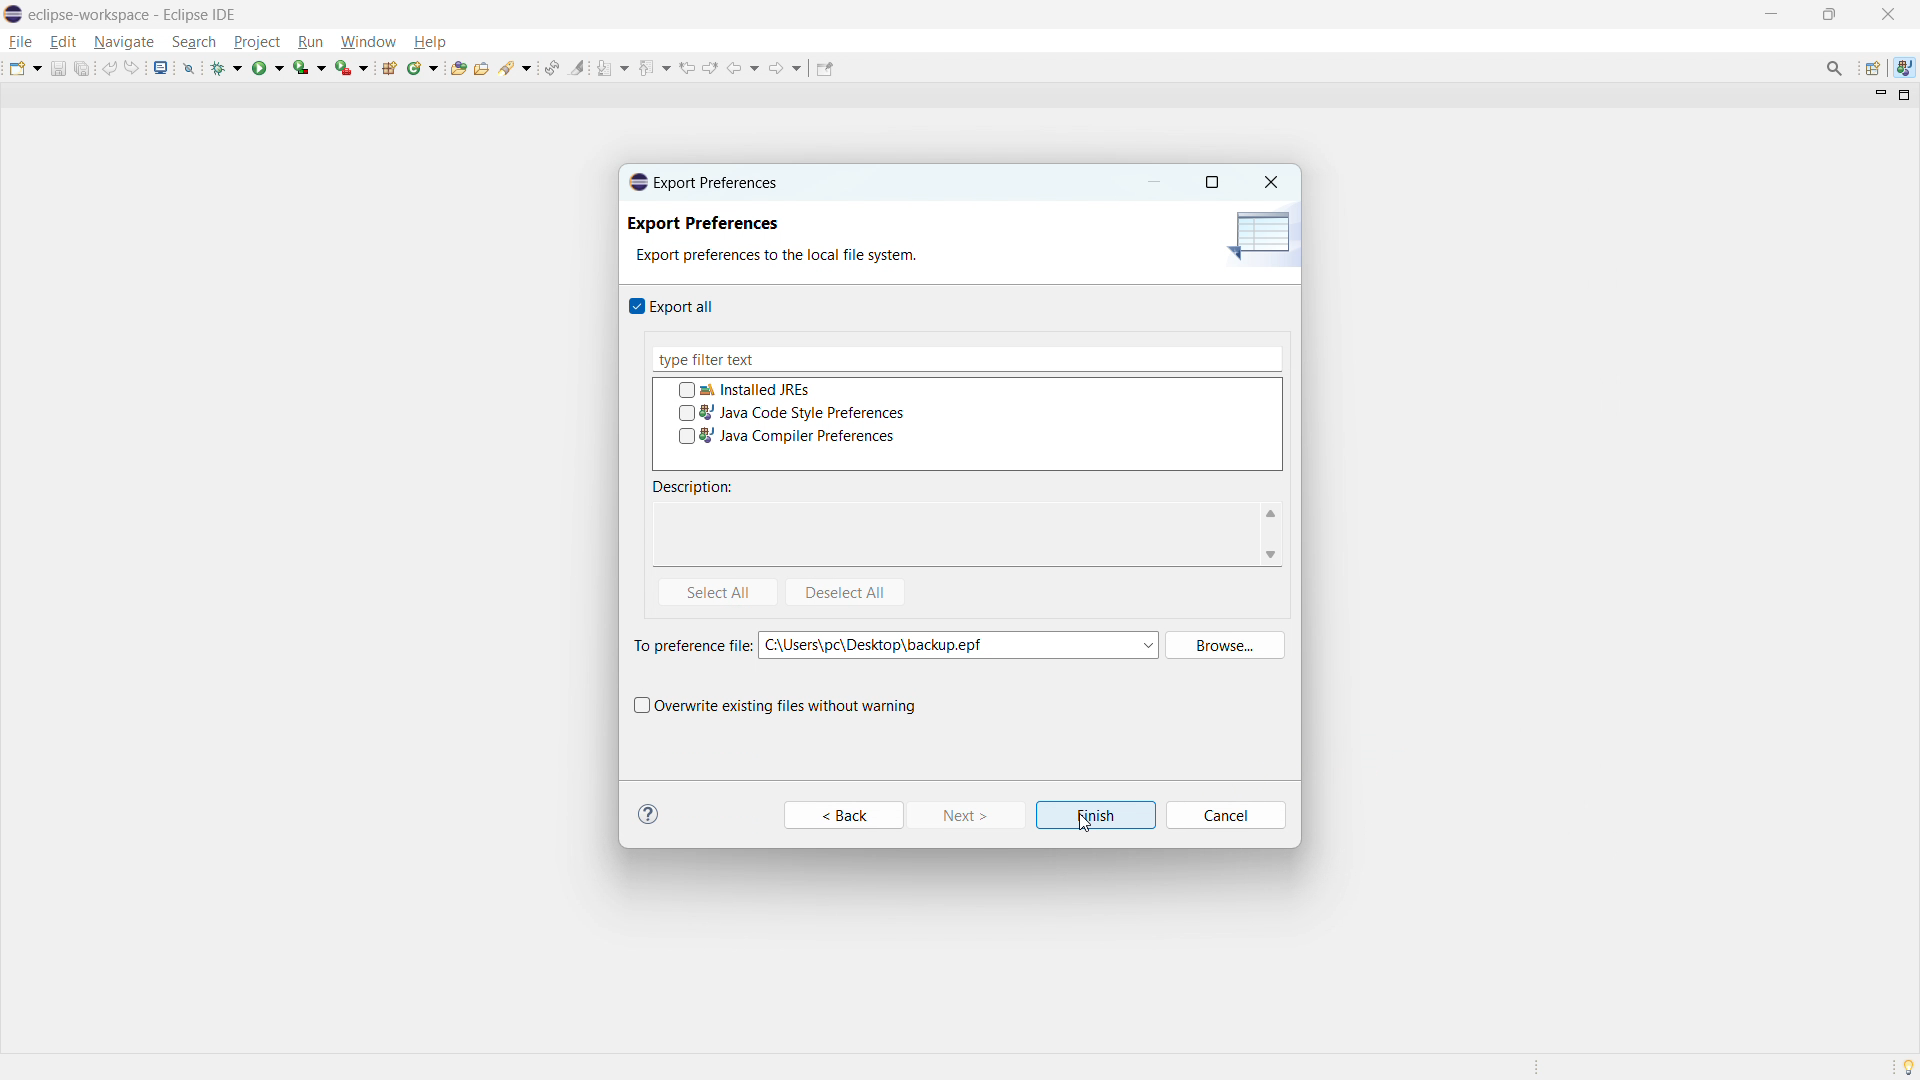  I want to click on Finish, so click(1099, 815).